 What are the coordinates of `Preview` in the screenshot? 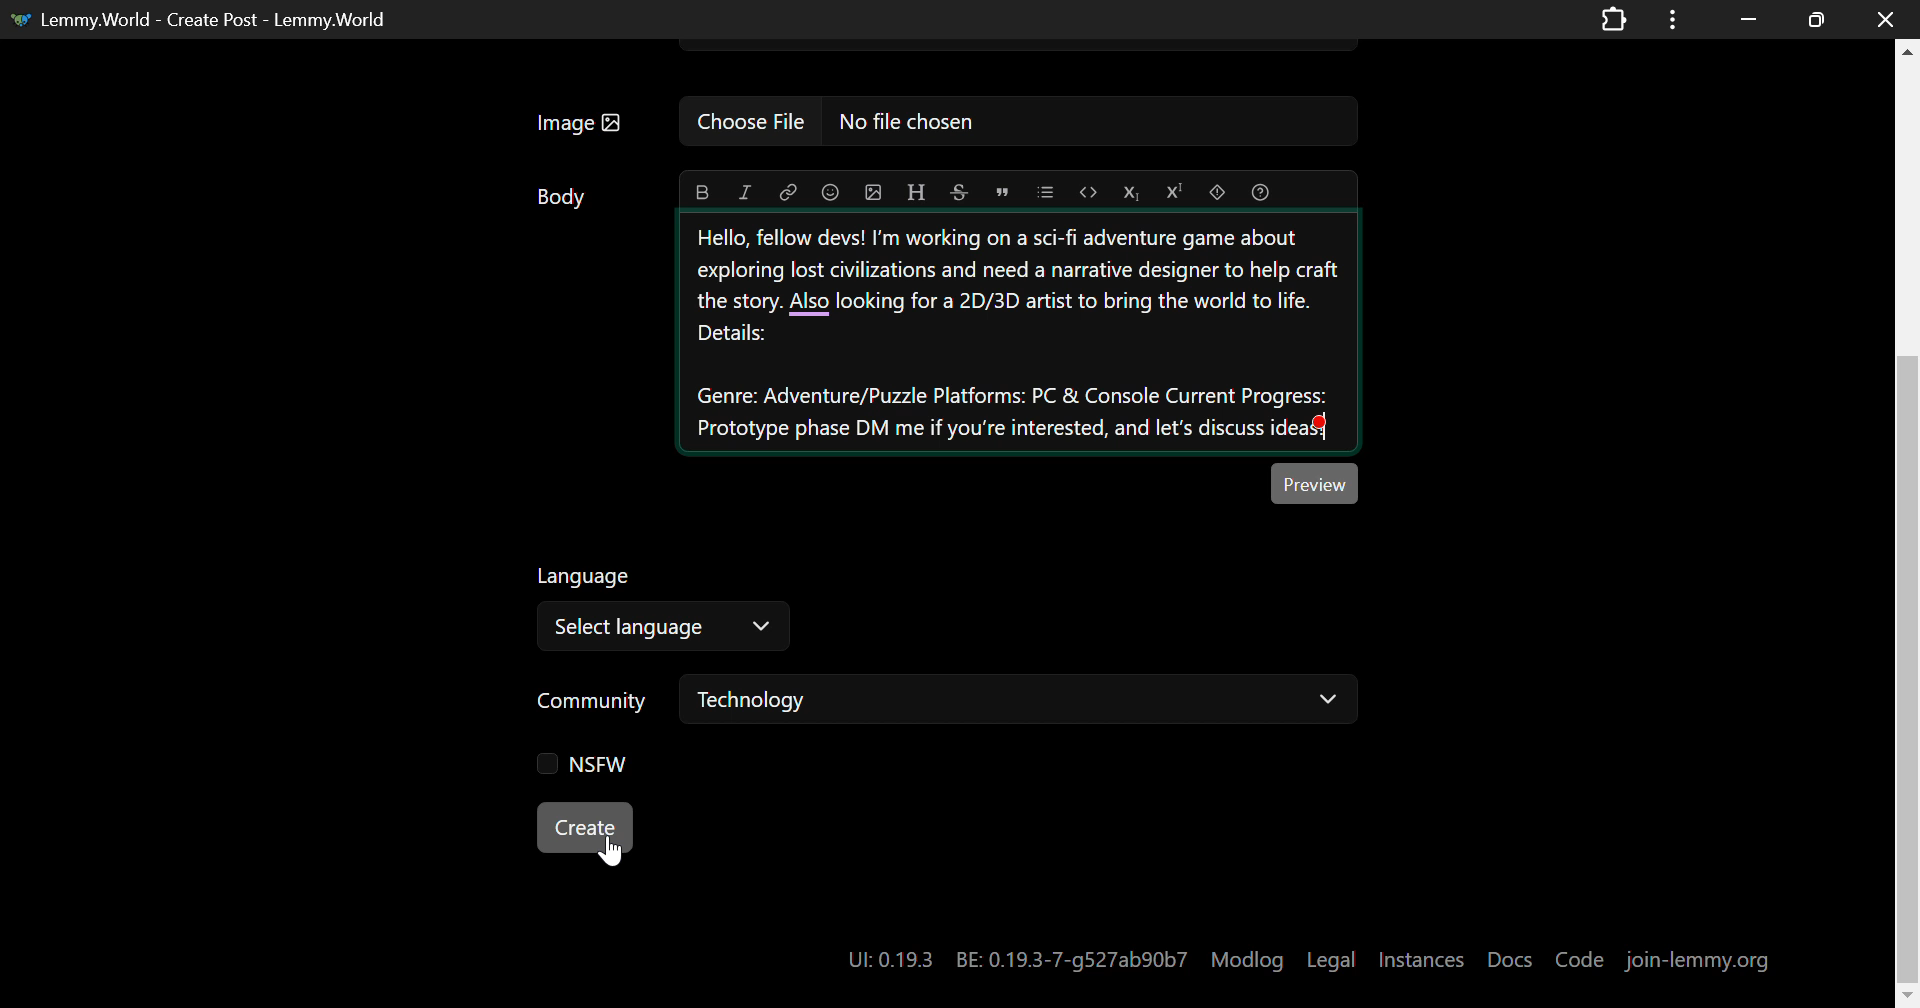 It's located at (1315, 483).